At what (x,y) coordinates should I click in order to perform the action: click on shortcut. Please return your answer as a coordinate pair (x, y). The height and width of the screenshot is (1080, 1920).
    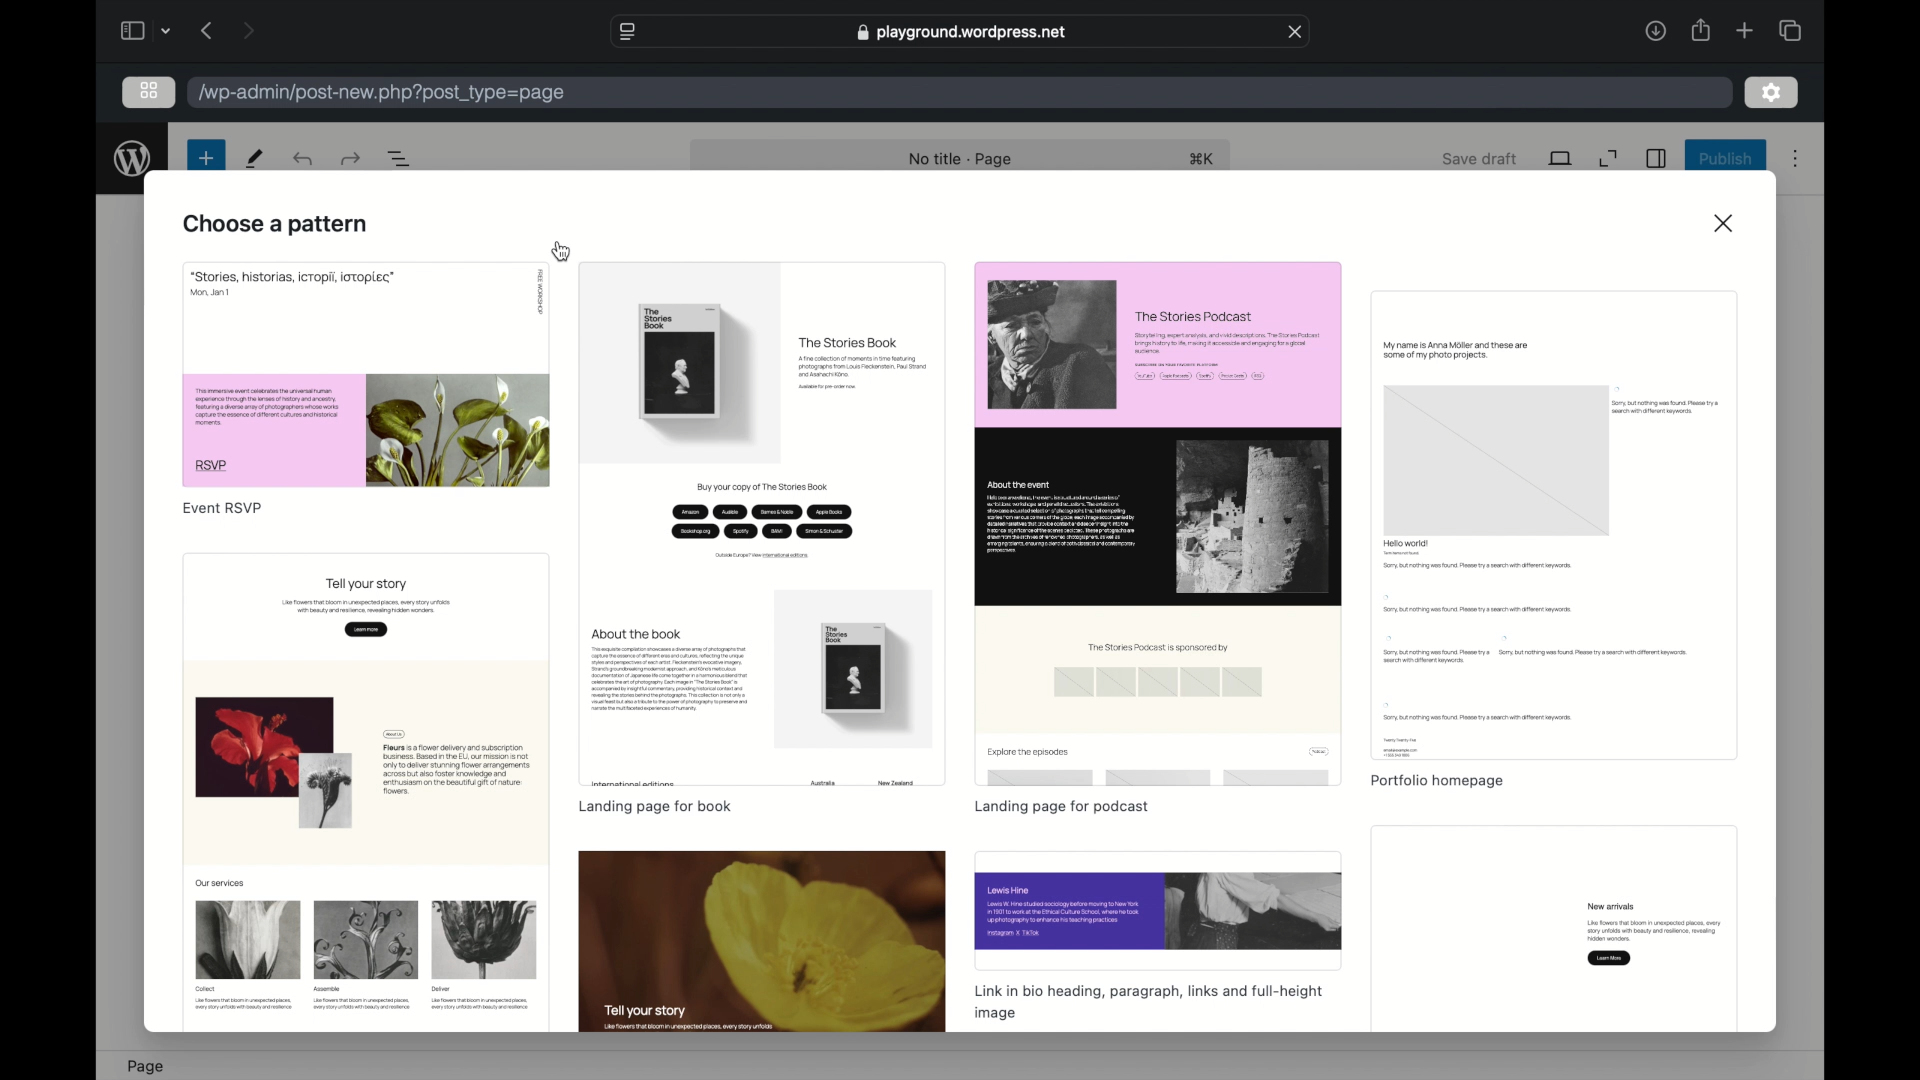
    Looking at the image, I should click on (1205, 160).